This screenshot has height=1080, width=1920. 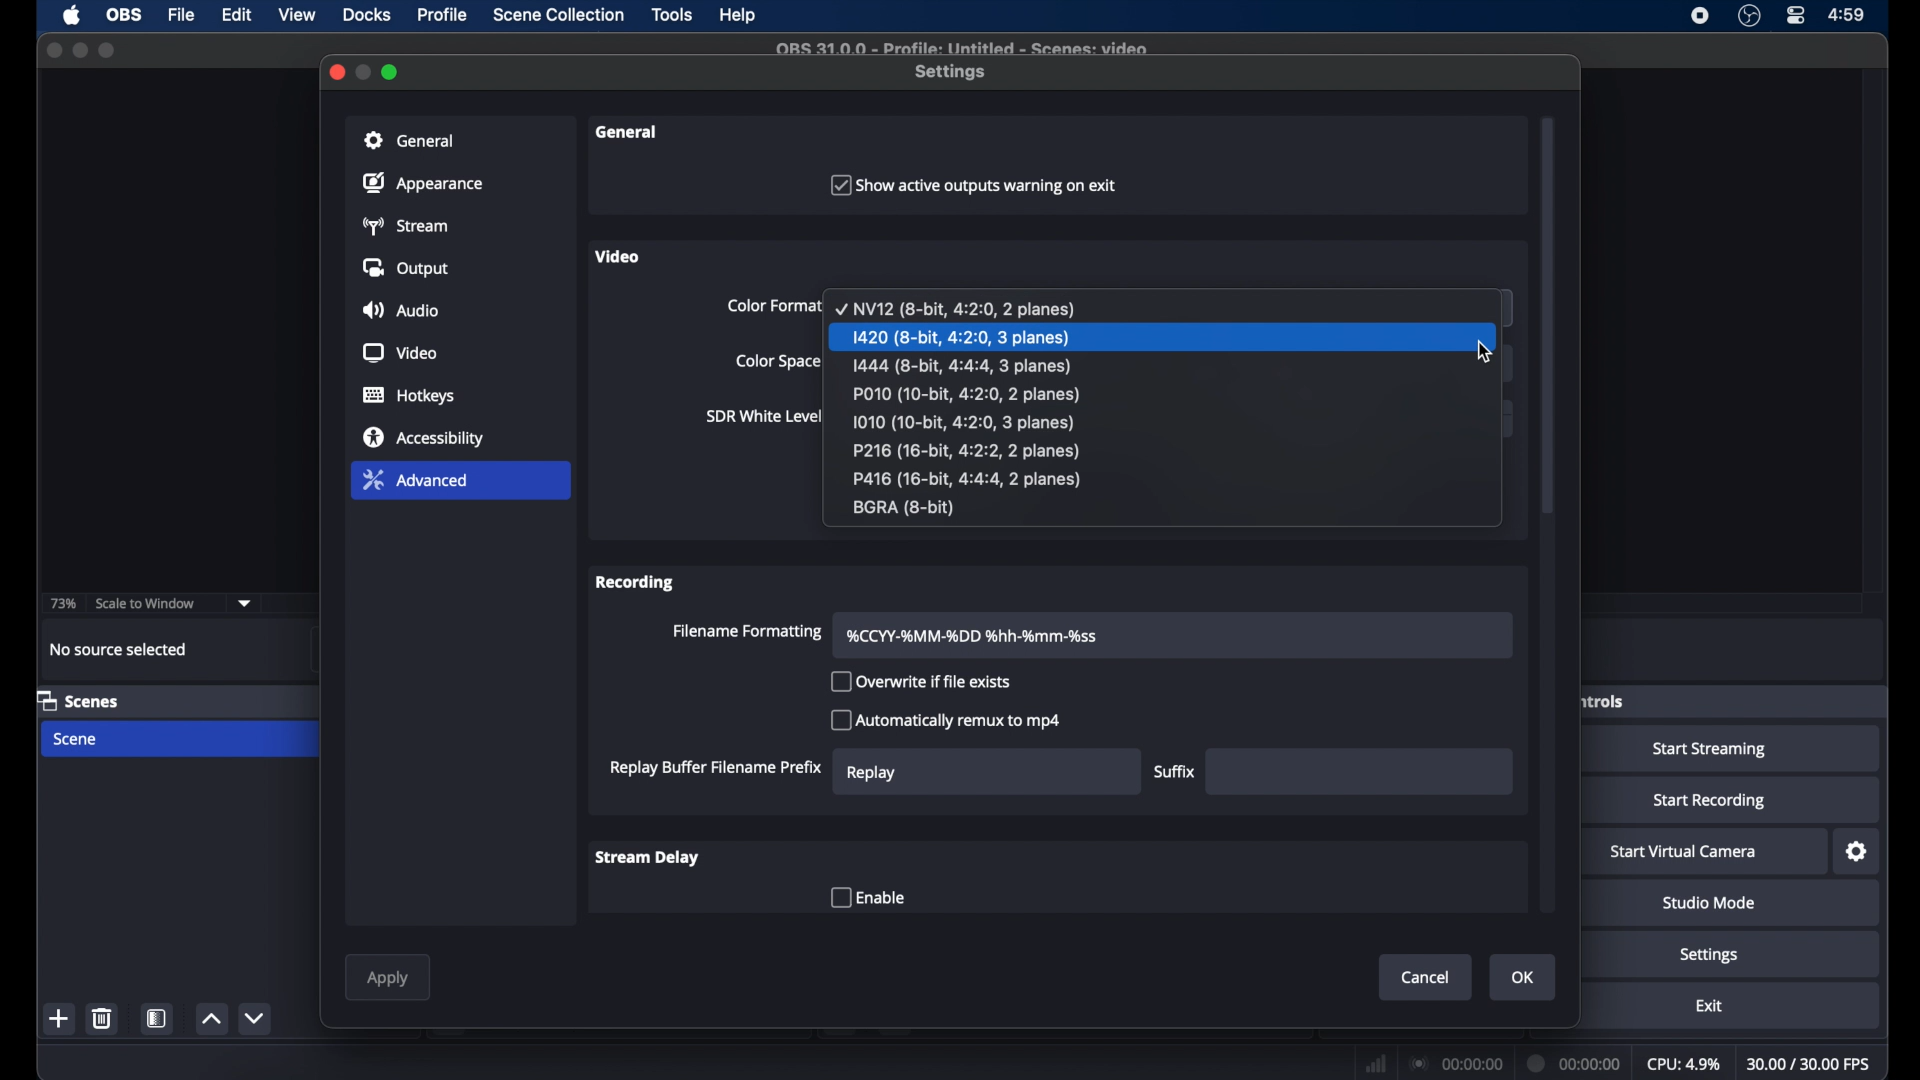 What do you see at coordinates (1856, 852) in the screenshot?
I see `settings` at bounding box center [1856, 852].